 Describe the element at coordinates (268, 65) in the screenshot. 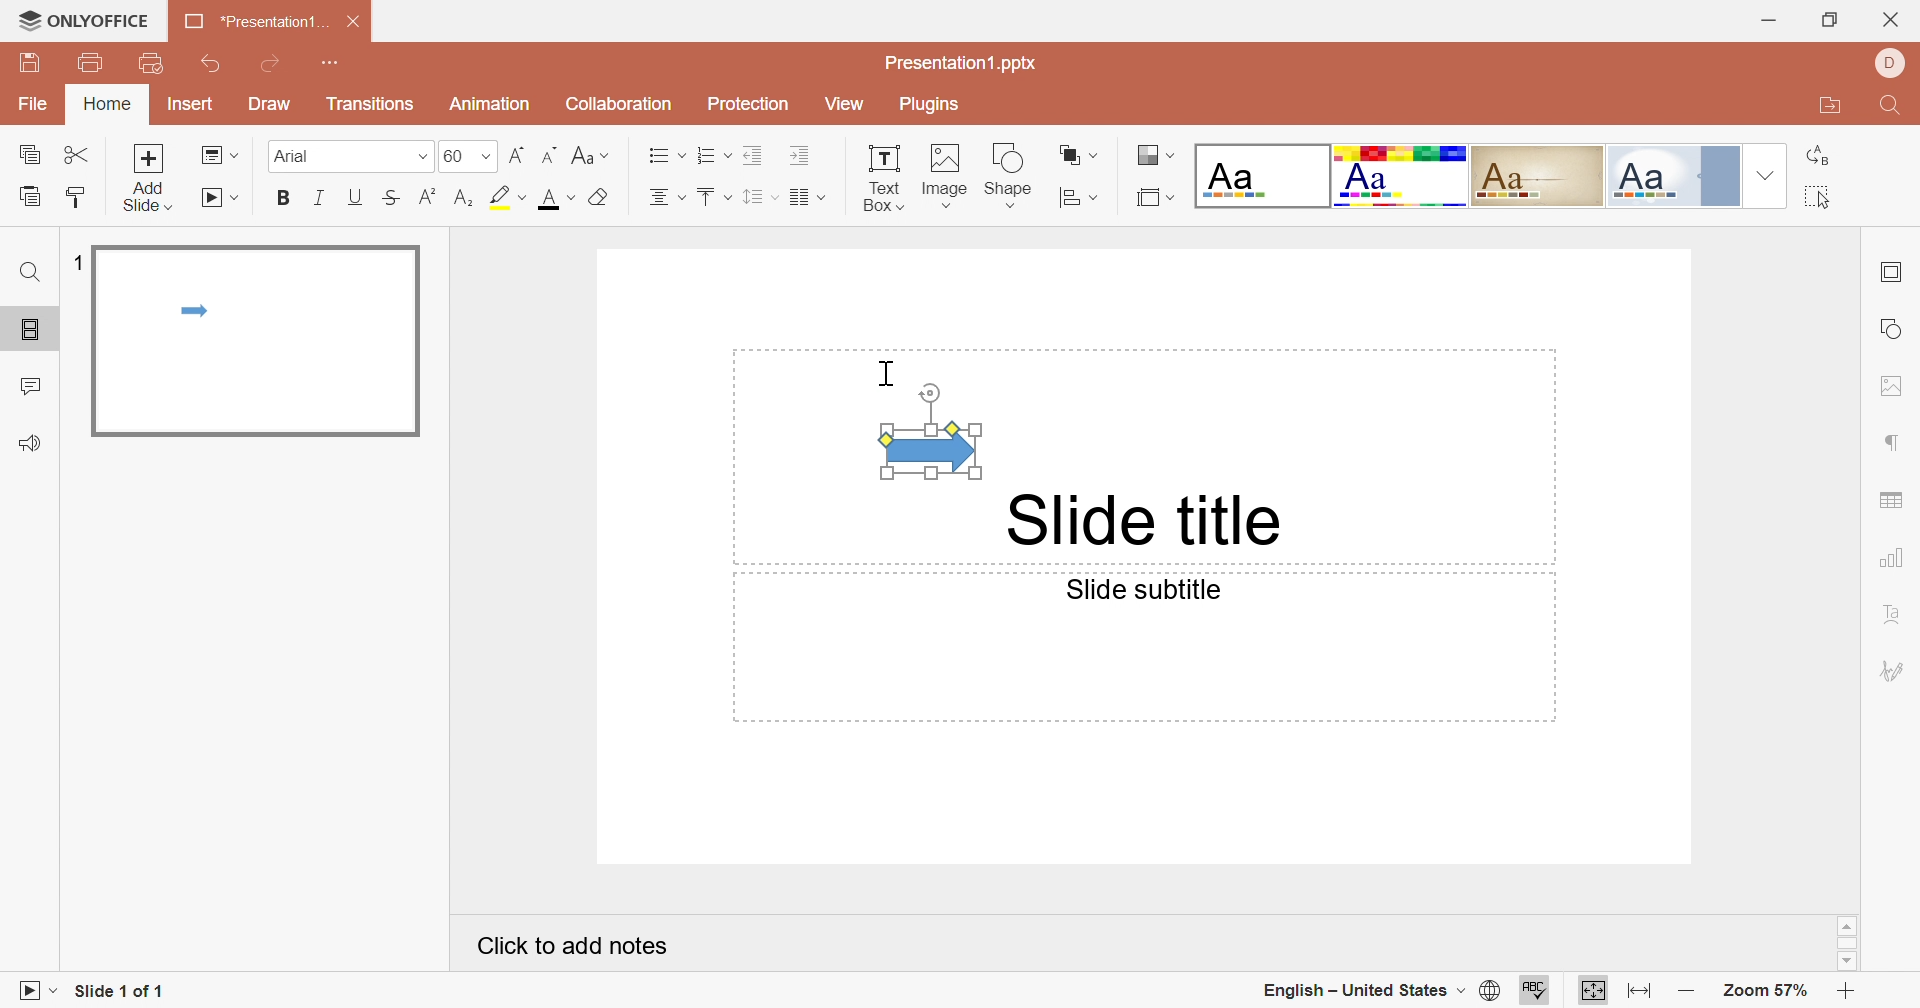

I see `Redo` at that location.